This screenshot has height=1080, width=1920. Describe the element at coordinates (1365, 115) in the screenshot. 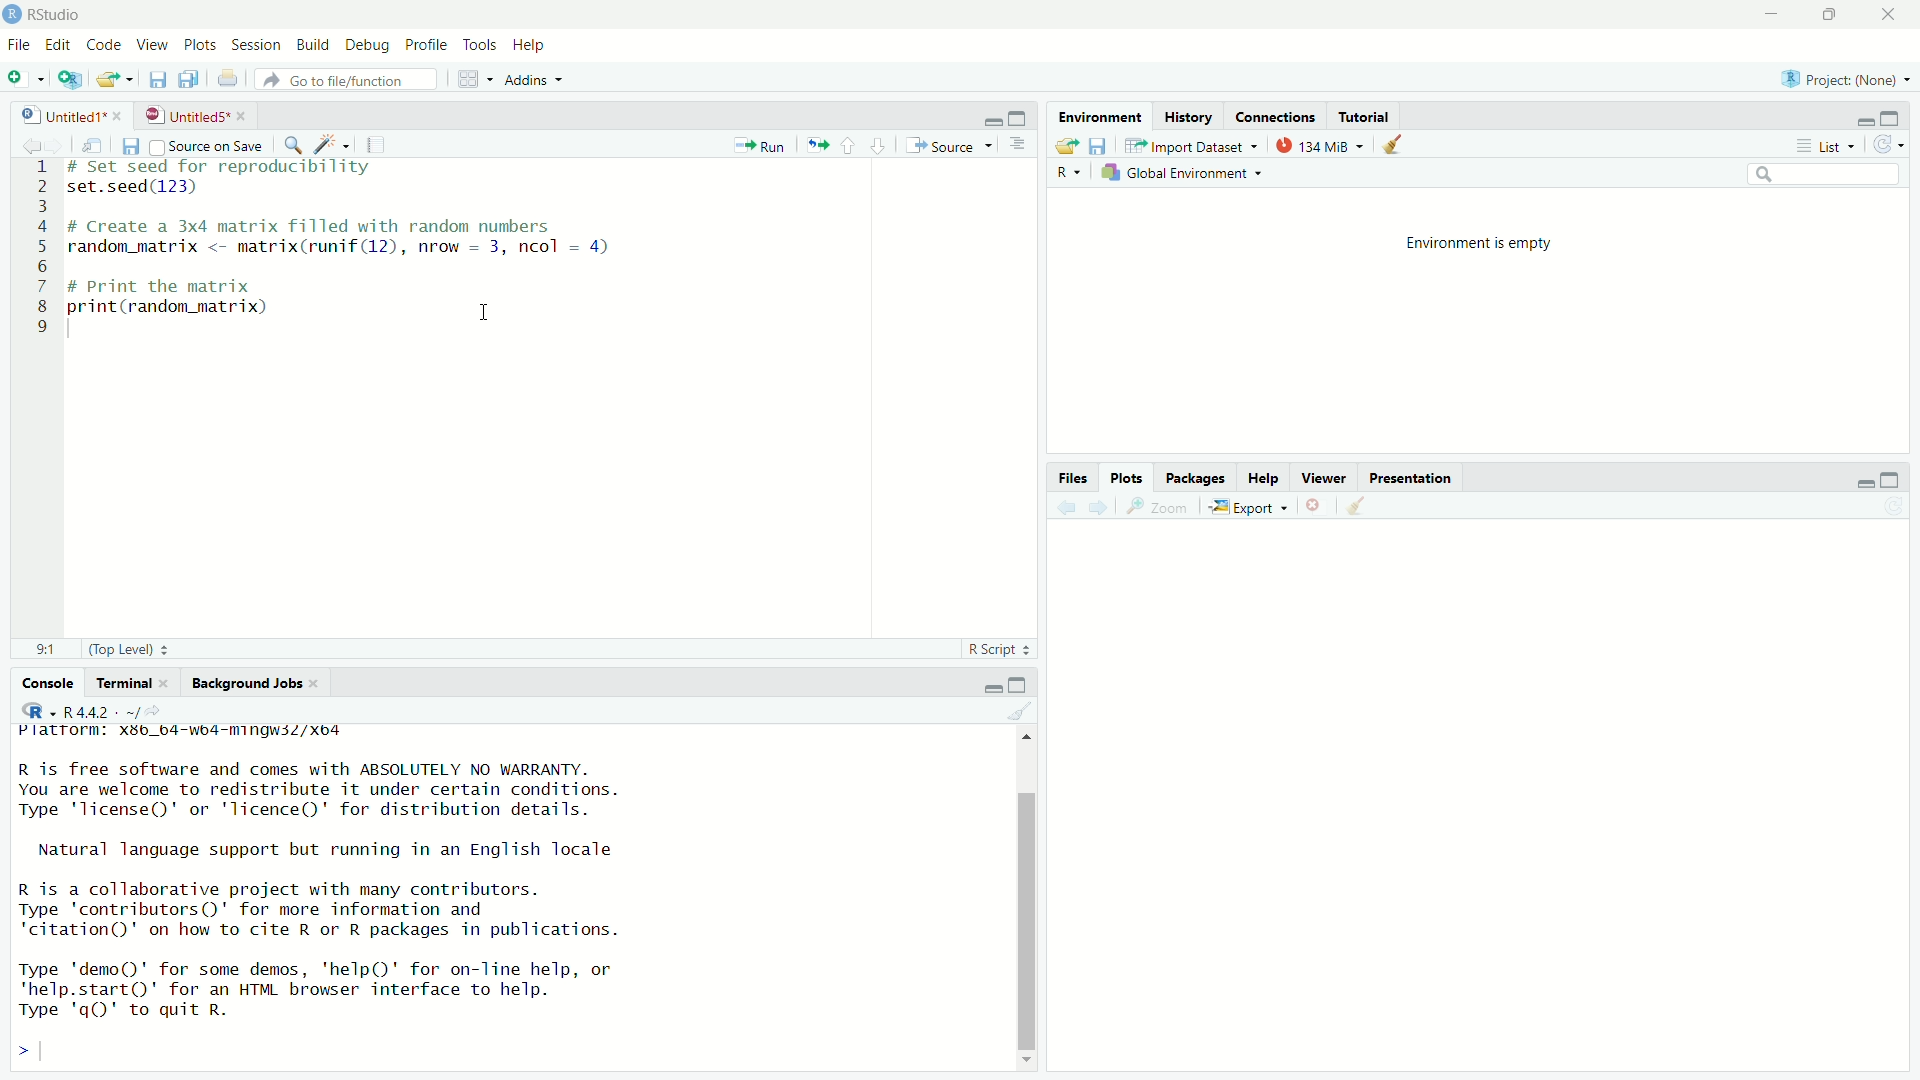

I see `Tutorial` at that location.